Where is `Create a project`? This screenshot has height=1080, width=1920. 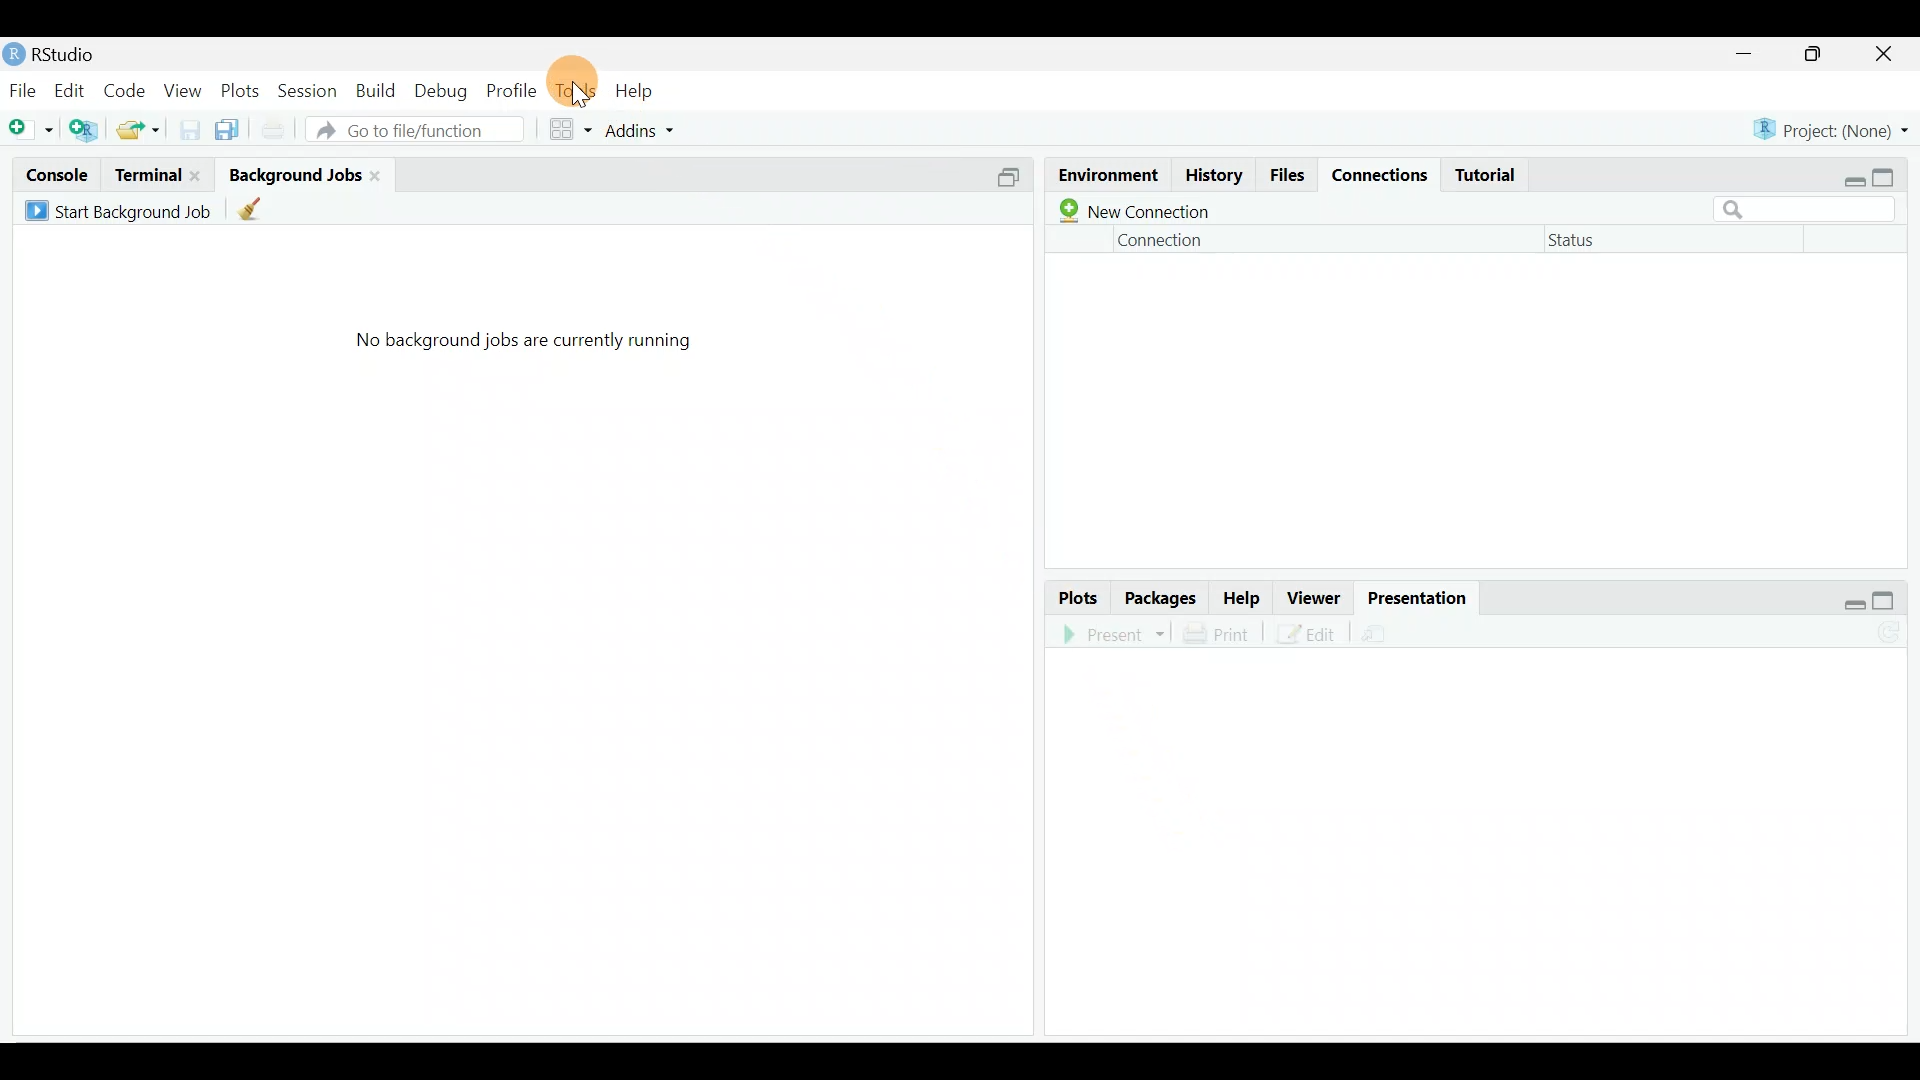 Create a project is located at coordinates (85, 129).